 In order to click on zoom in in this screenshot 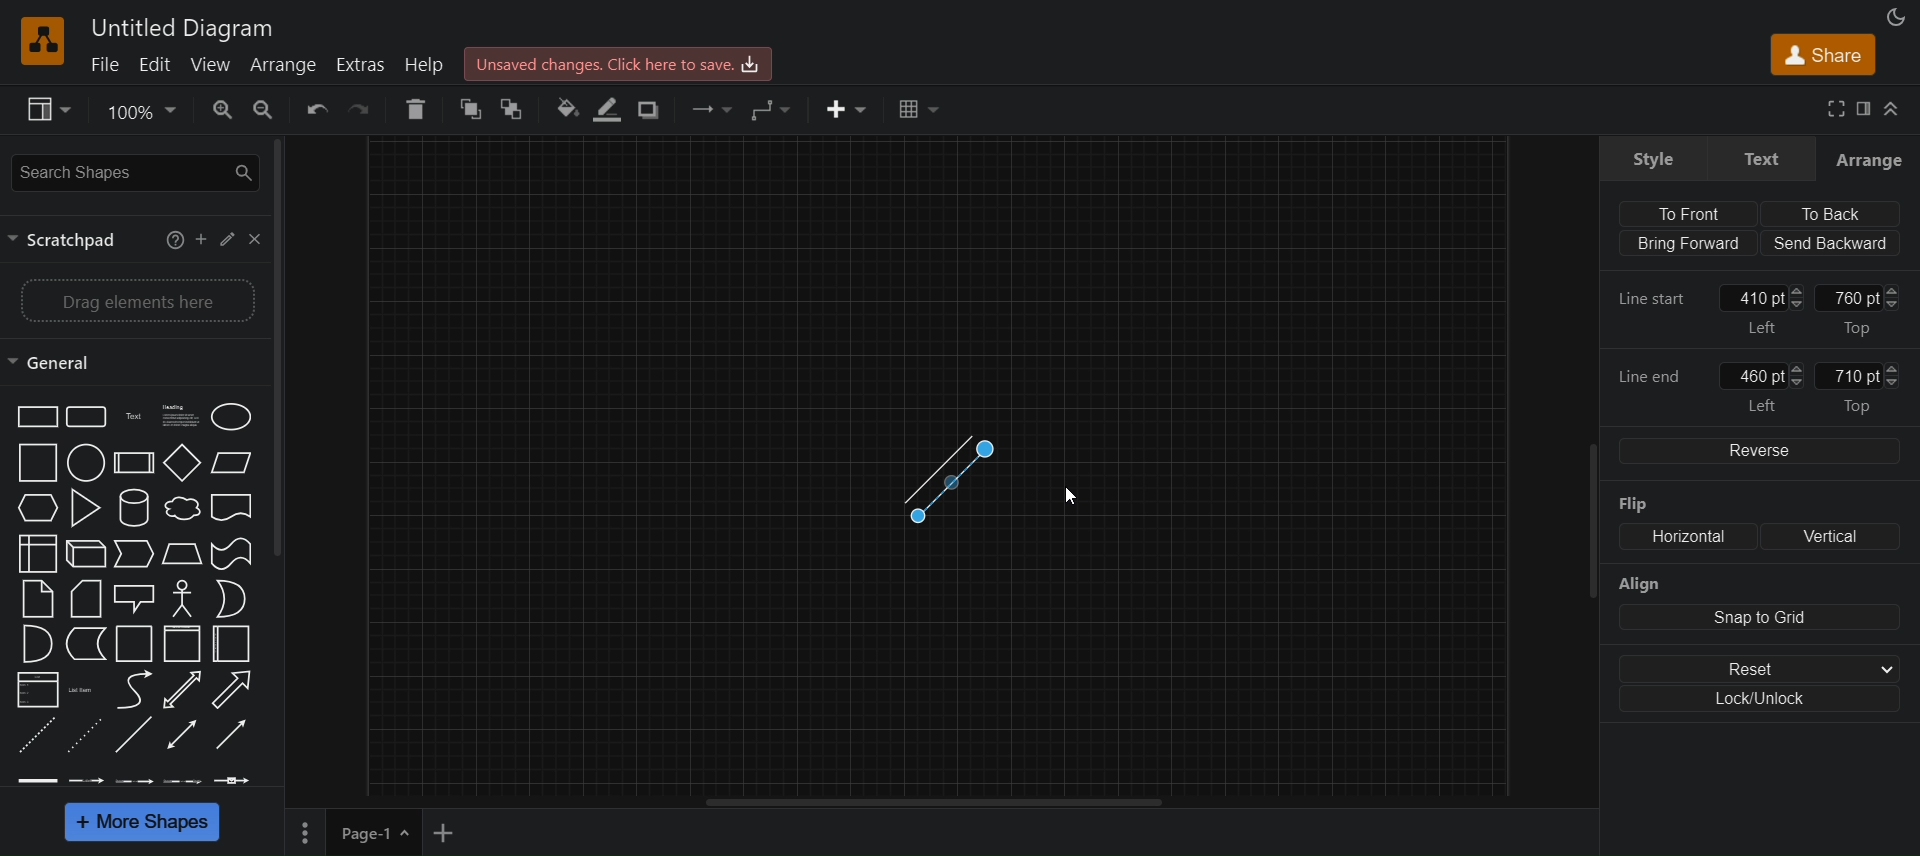, I will do `click(222, 109)`.